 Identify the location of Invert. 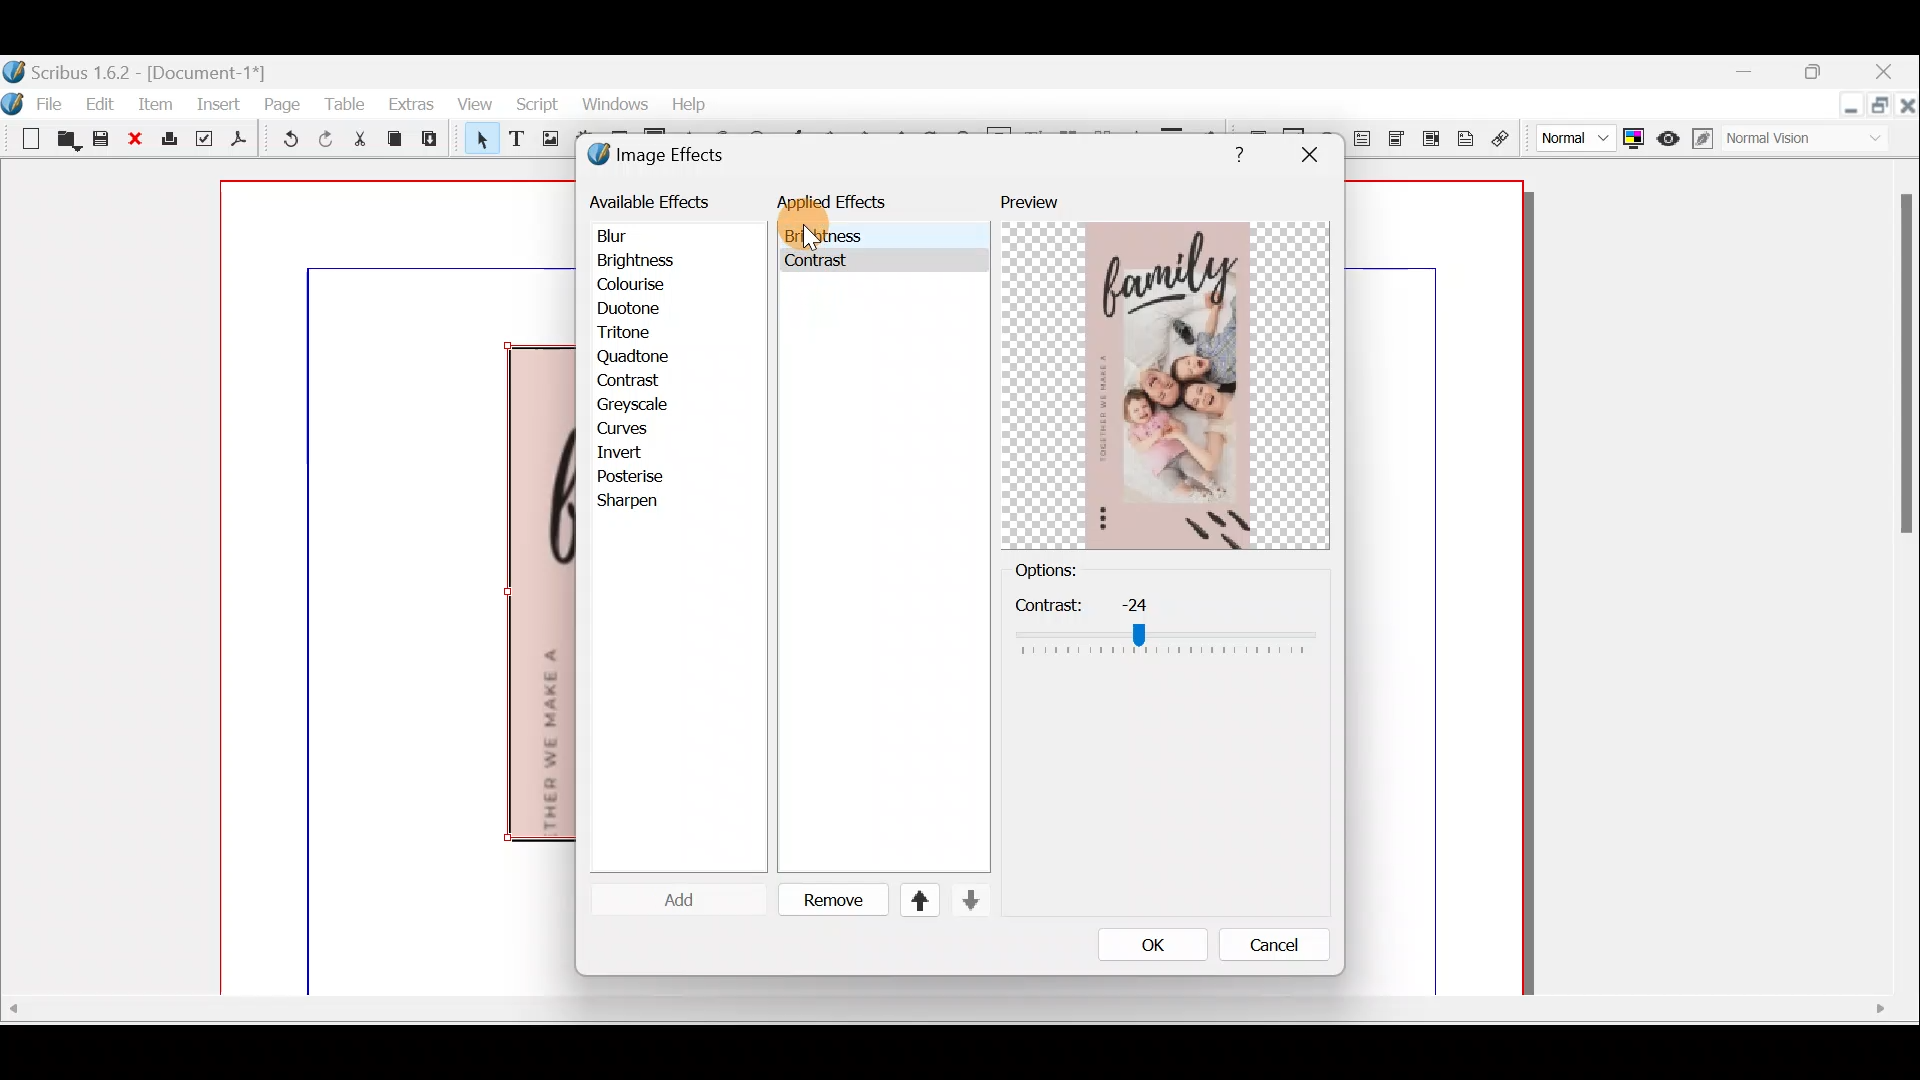
(638, 453).